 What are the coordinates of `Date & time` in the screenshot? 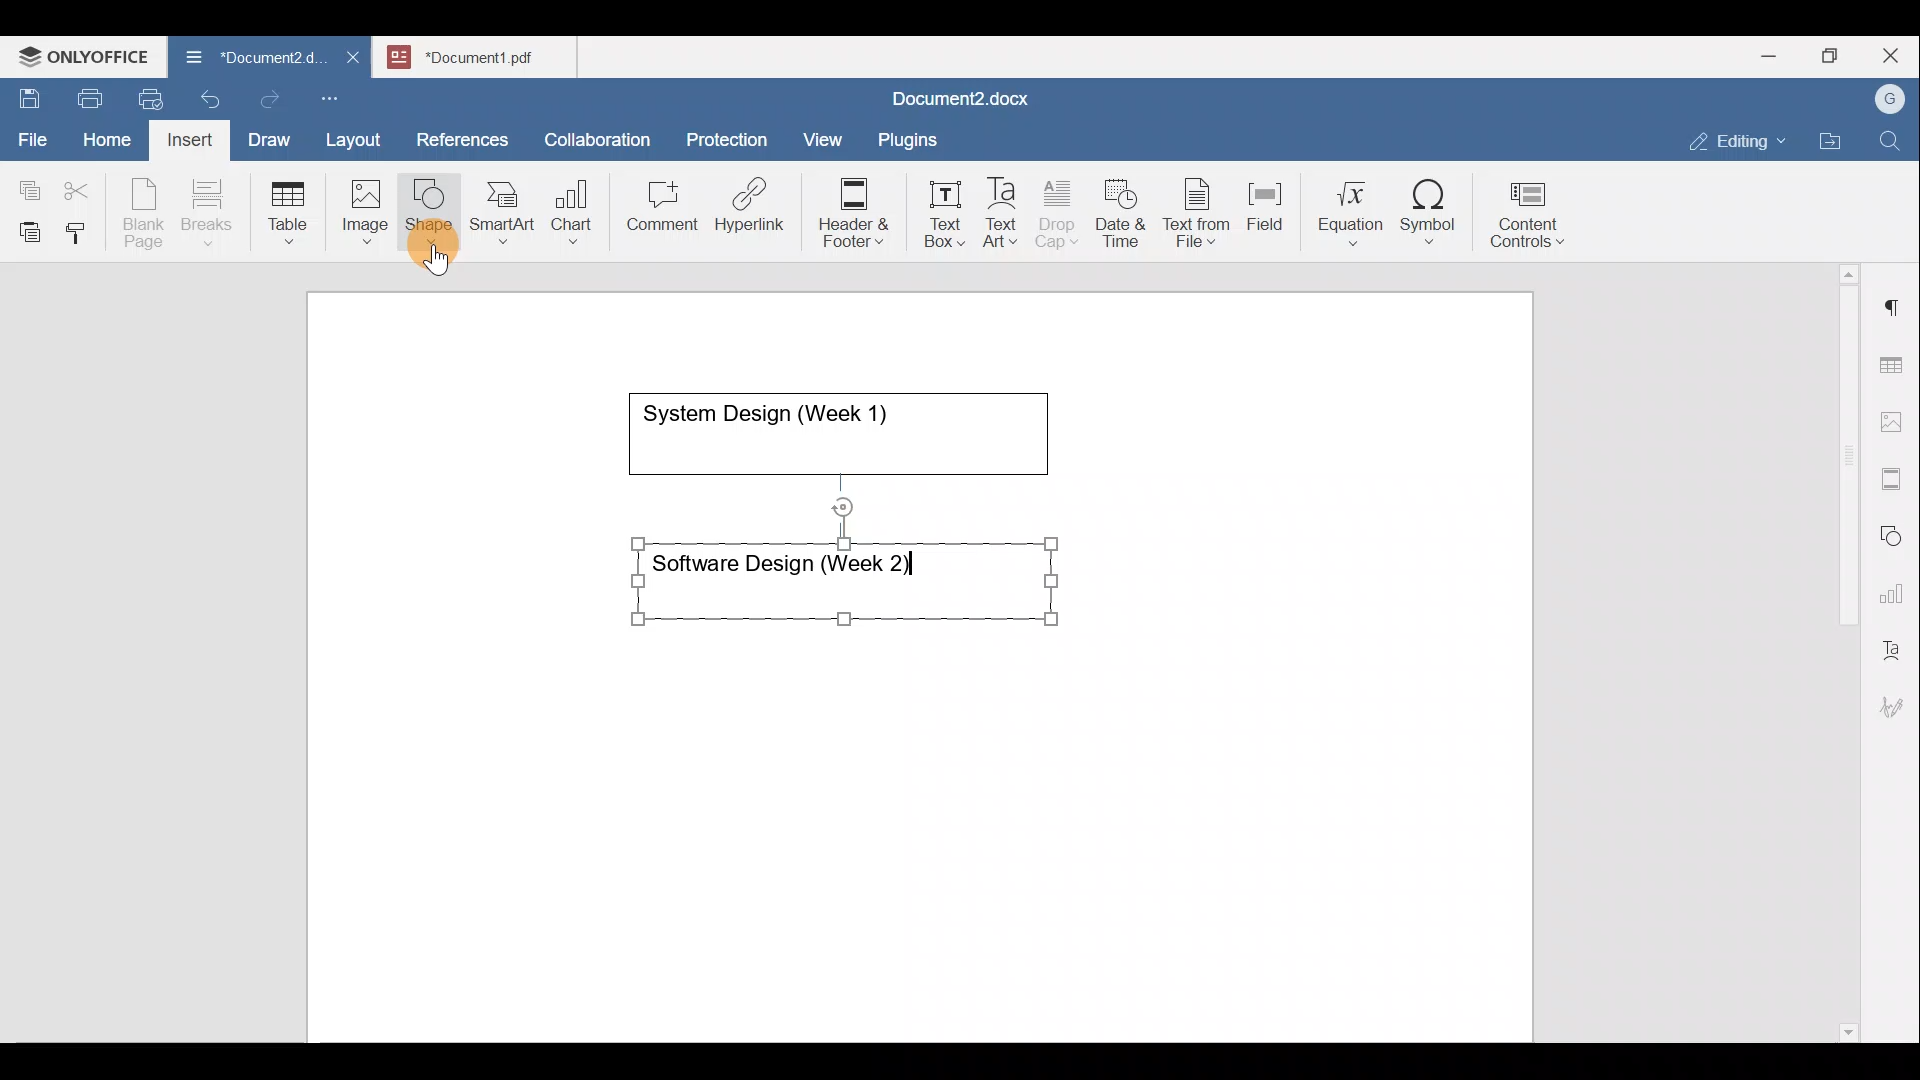 It's located at (1122, 210).